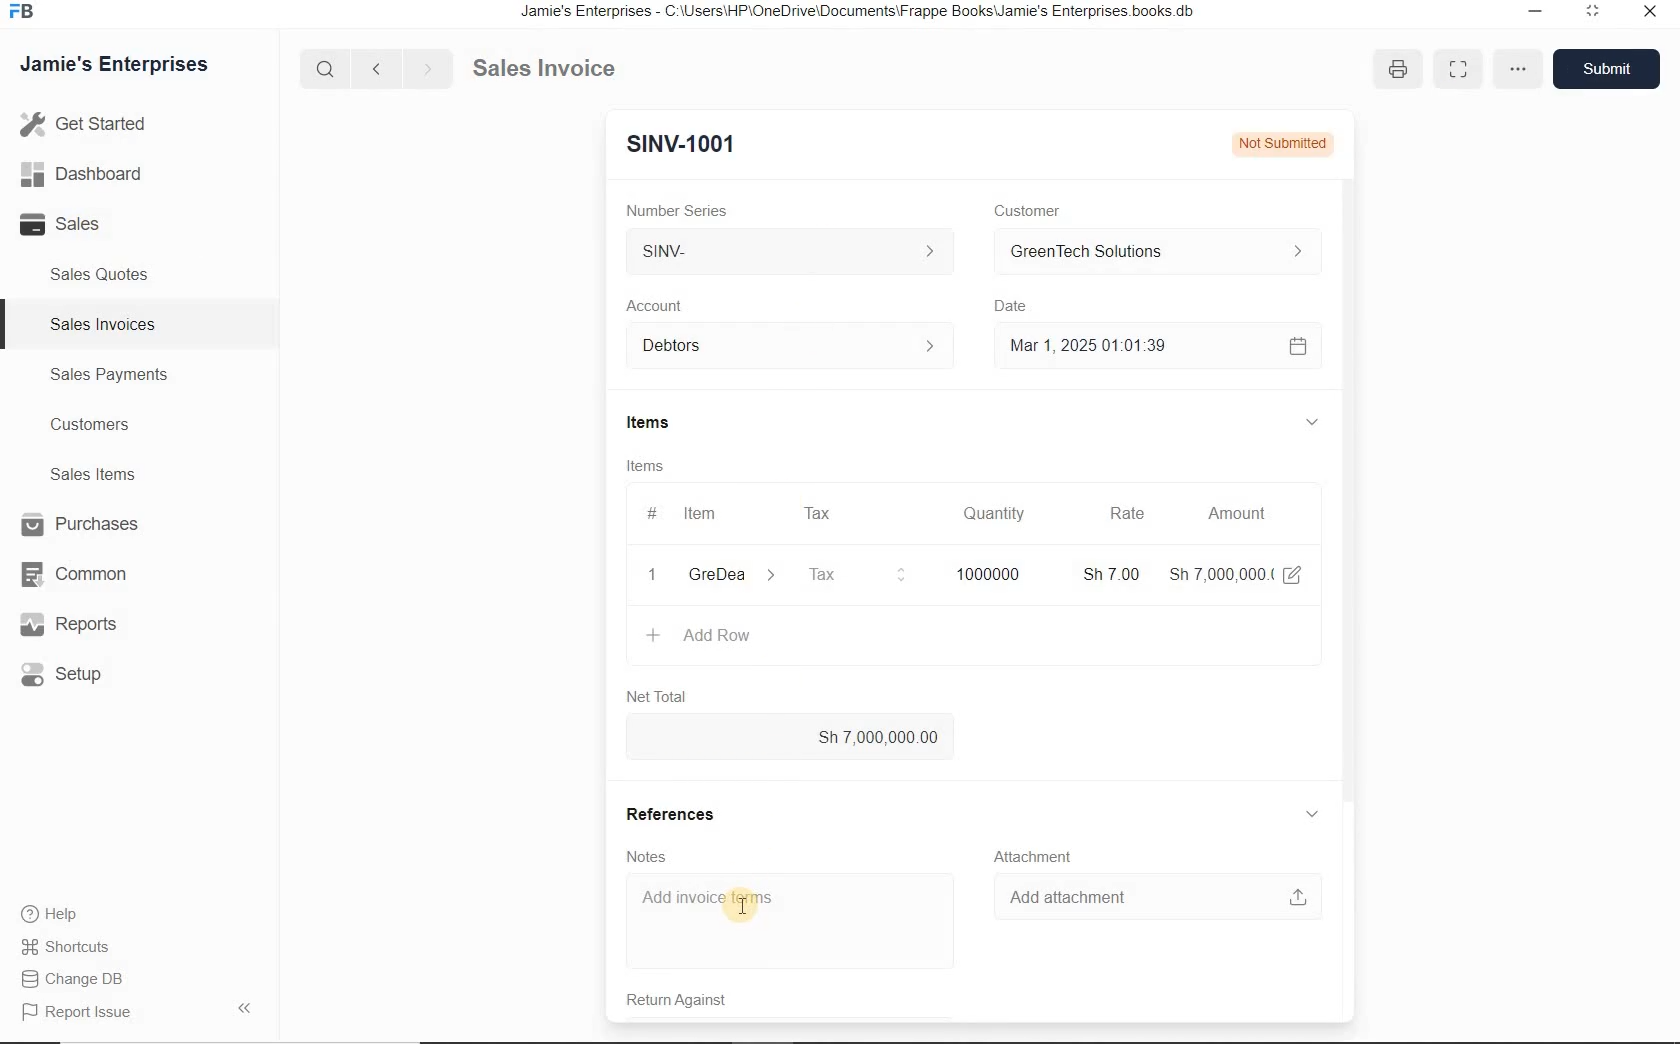 Image resolution: width=1680 pixels, height=1044 pixels. Describe the element at coordinates (780, 346) in the screenshot. I see `Debtors` at that location.